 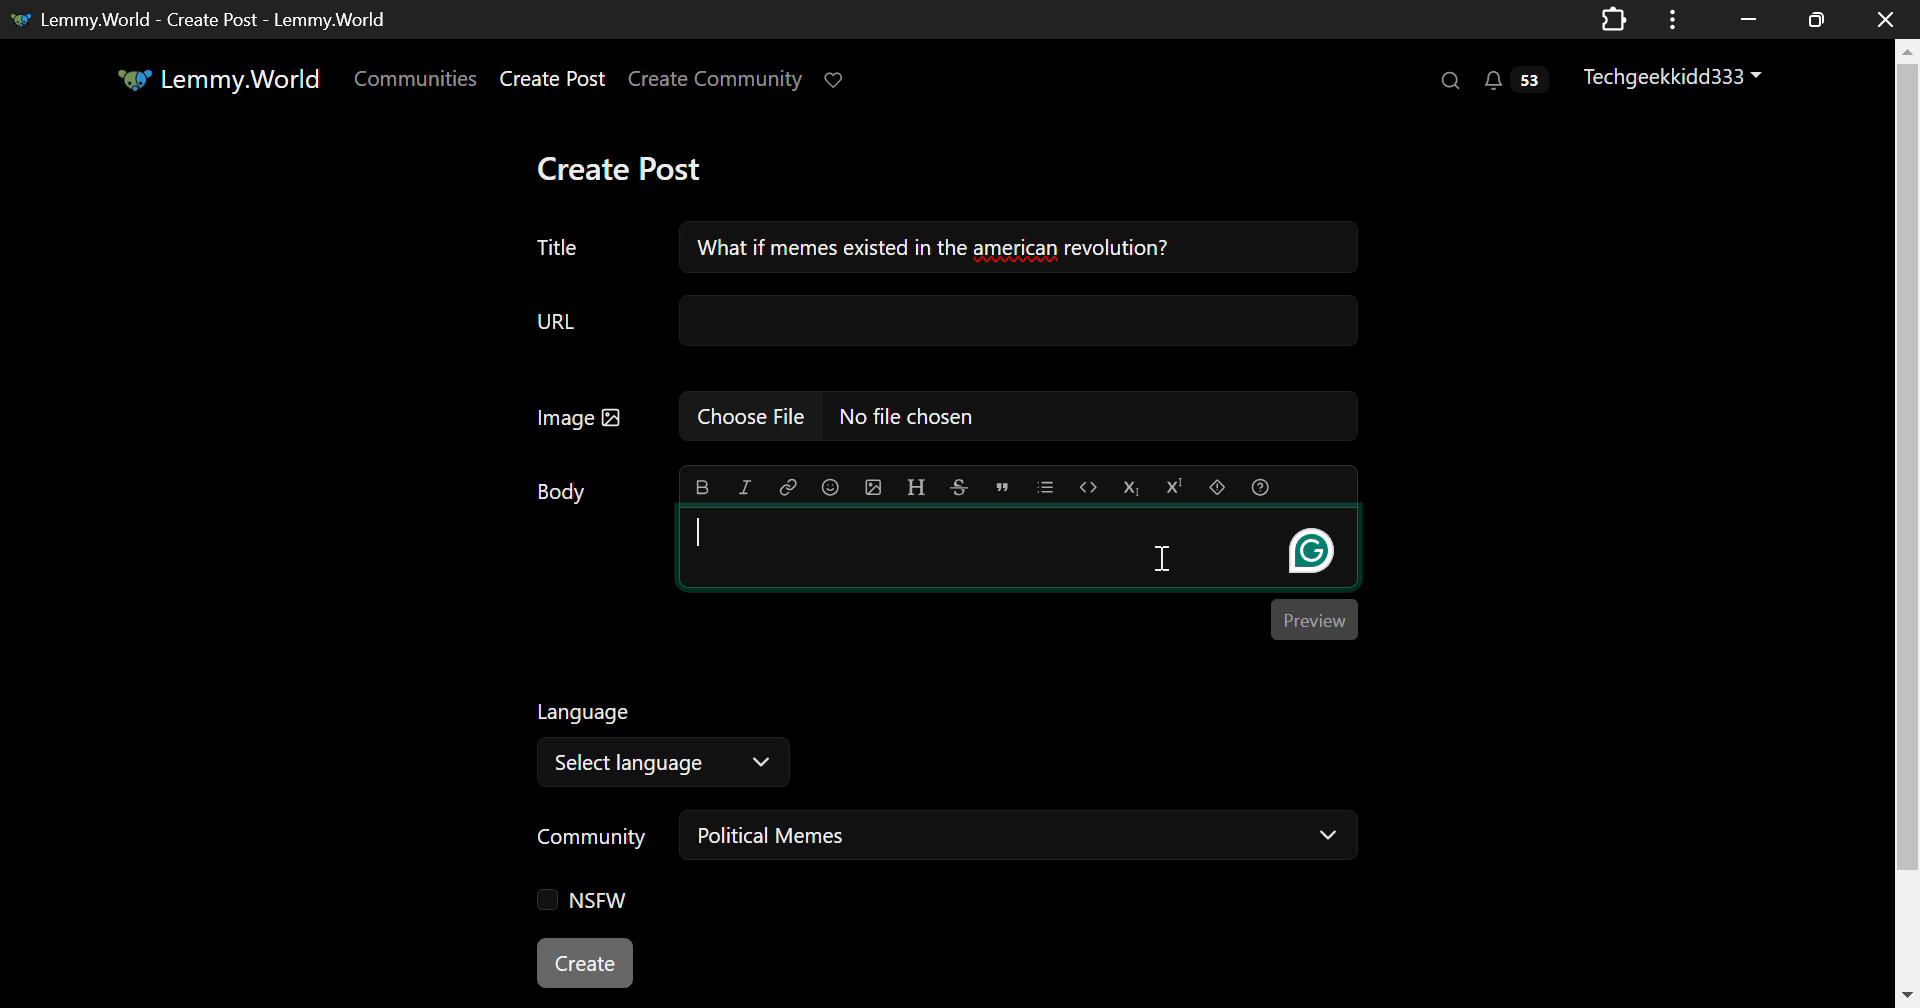 I want to click on Post Preview Button, so click(x=1315, y=620).